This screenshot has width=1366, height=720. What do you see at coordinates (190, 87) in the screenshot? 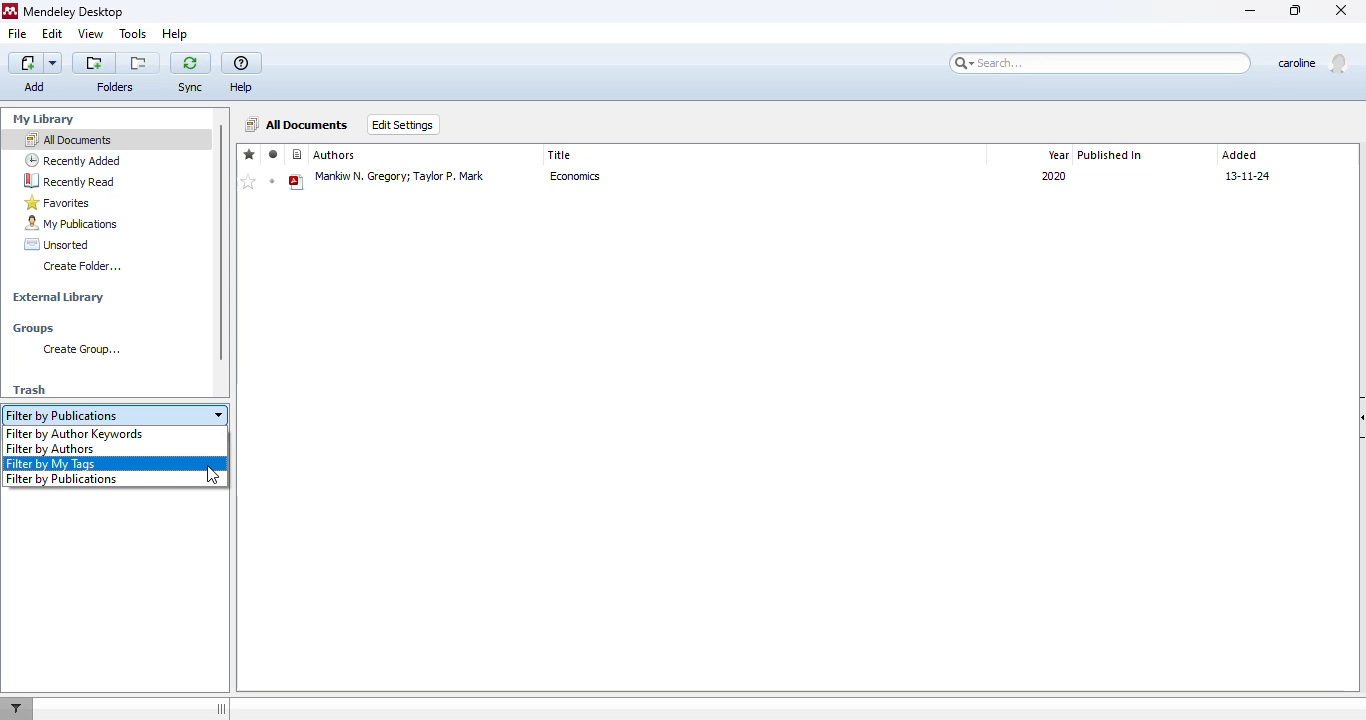
I see `sync` at bounding box center [190, 87].